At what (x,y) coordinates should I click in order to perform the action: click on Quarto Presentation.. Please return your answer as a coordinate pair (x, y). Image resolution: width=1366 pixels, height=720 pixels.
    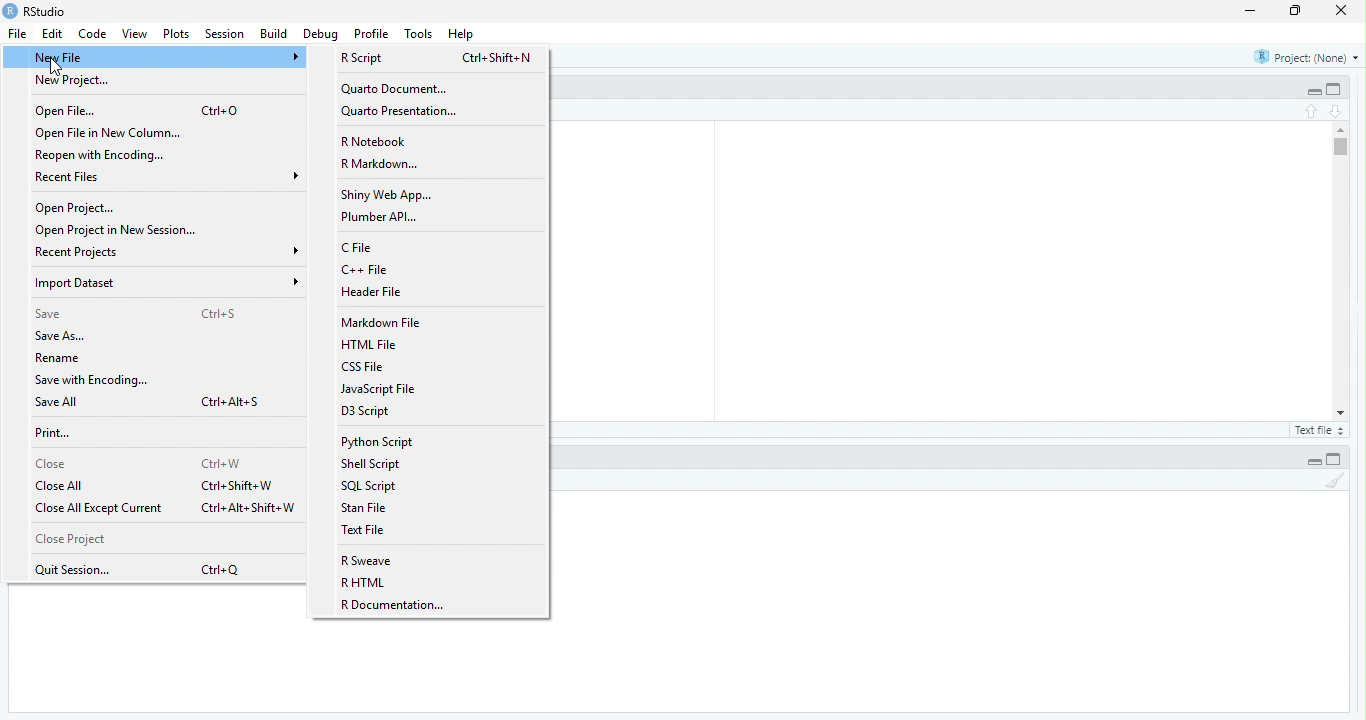
    Looking at the image, I should click on (401, 112).